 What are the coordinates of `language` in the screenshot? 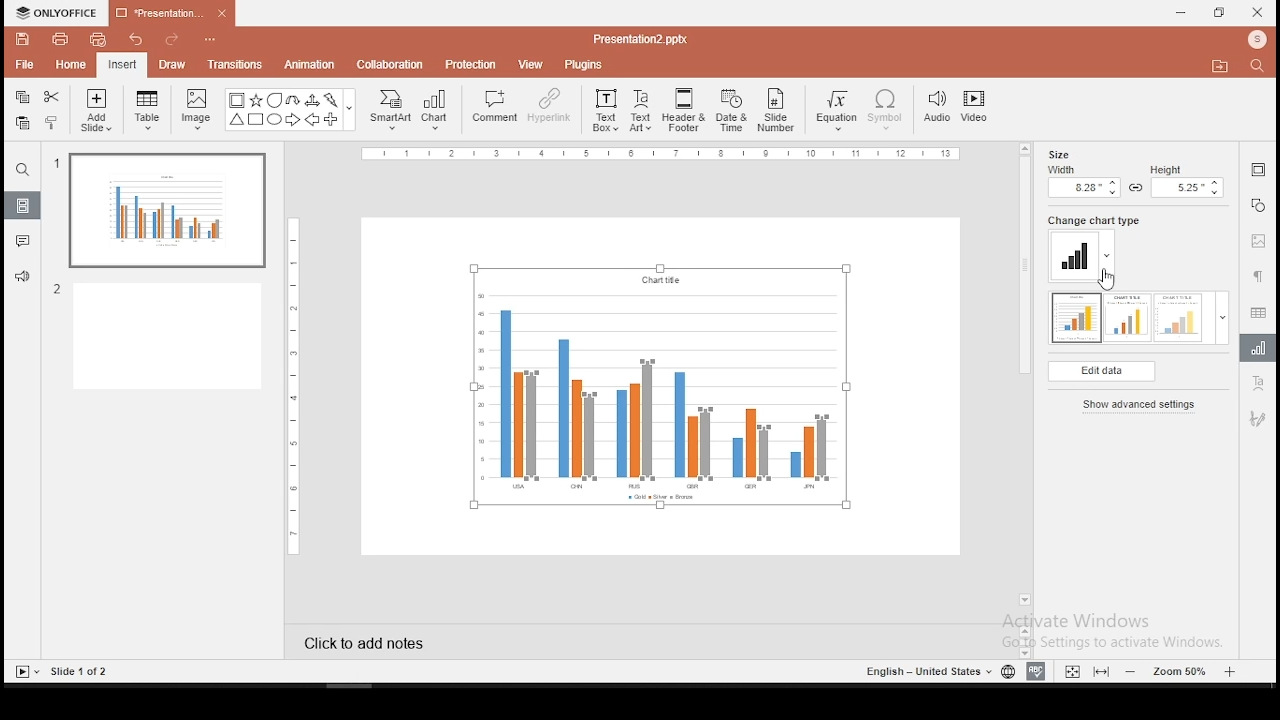 It's located at (1004, 669).